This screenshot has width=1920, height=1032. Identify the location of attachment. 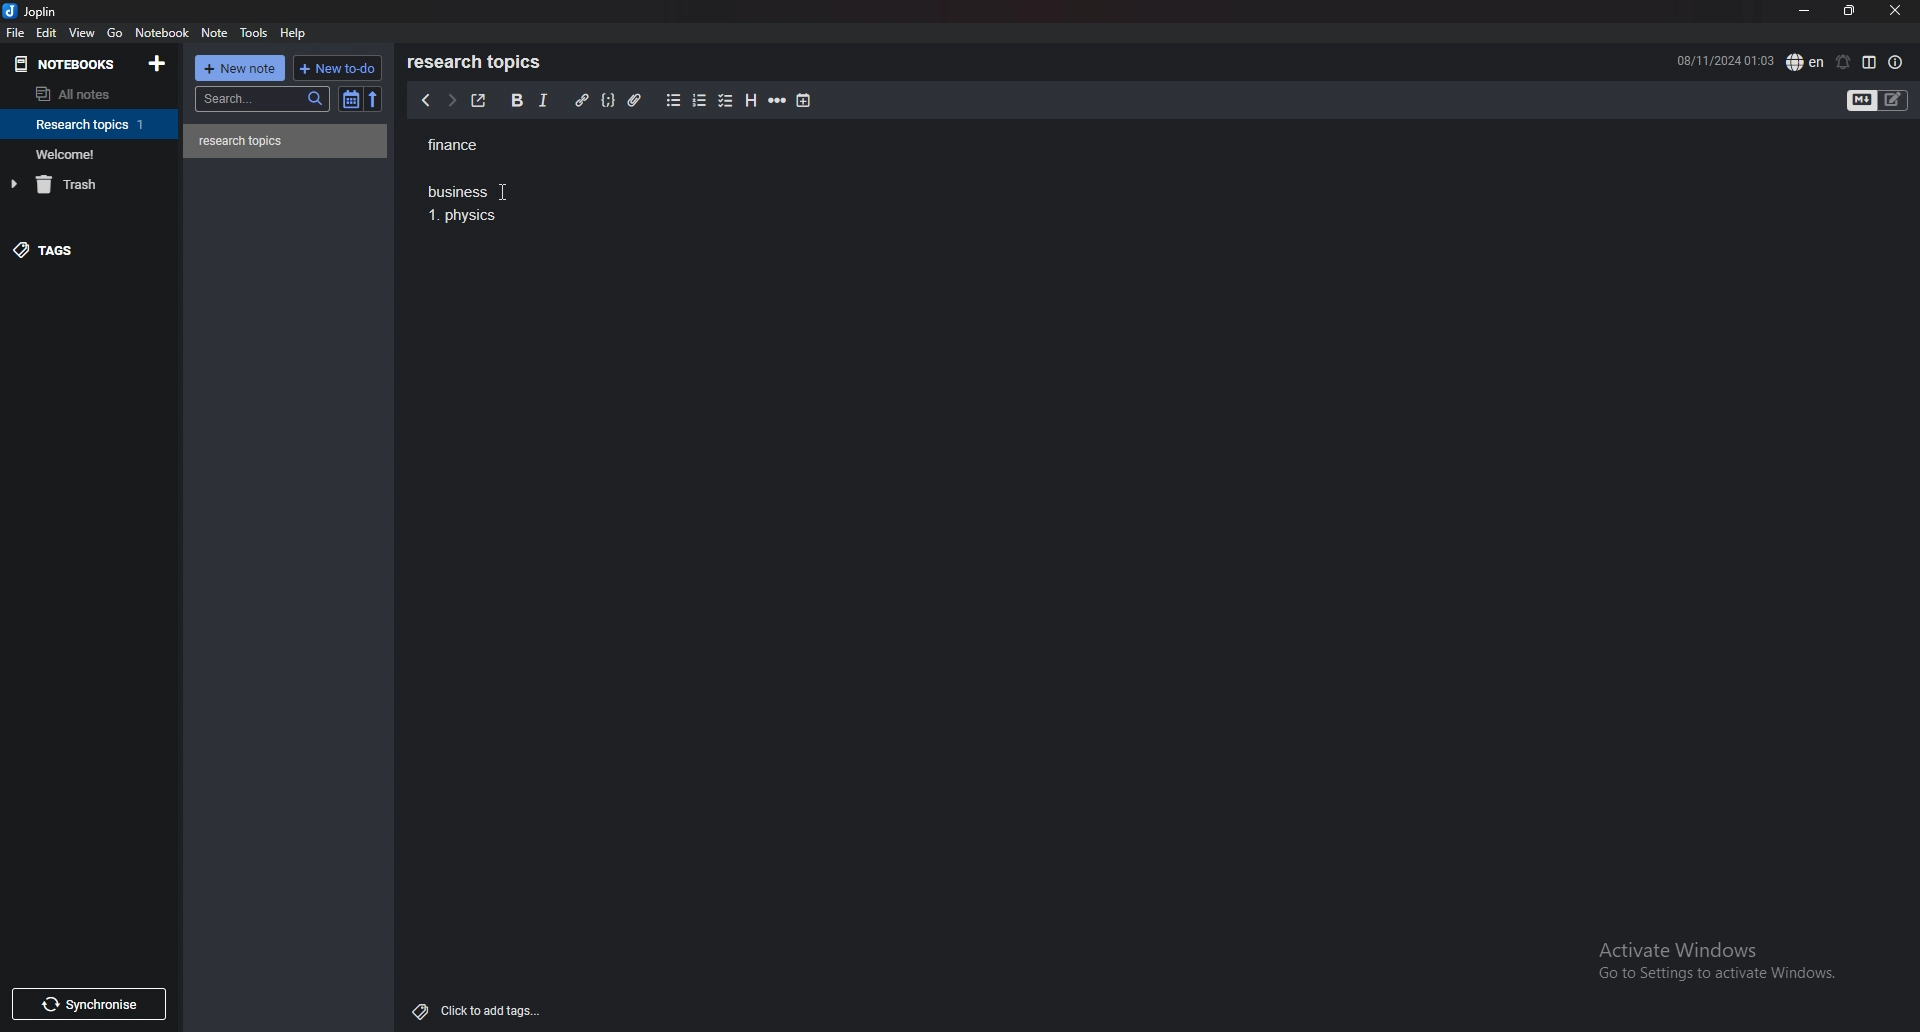
(634, 99).